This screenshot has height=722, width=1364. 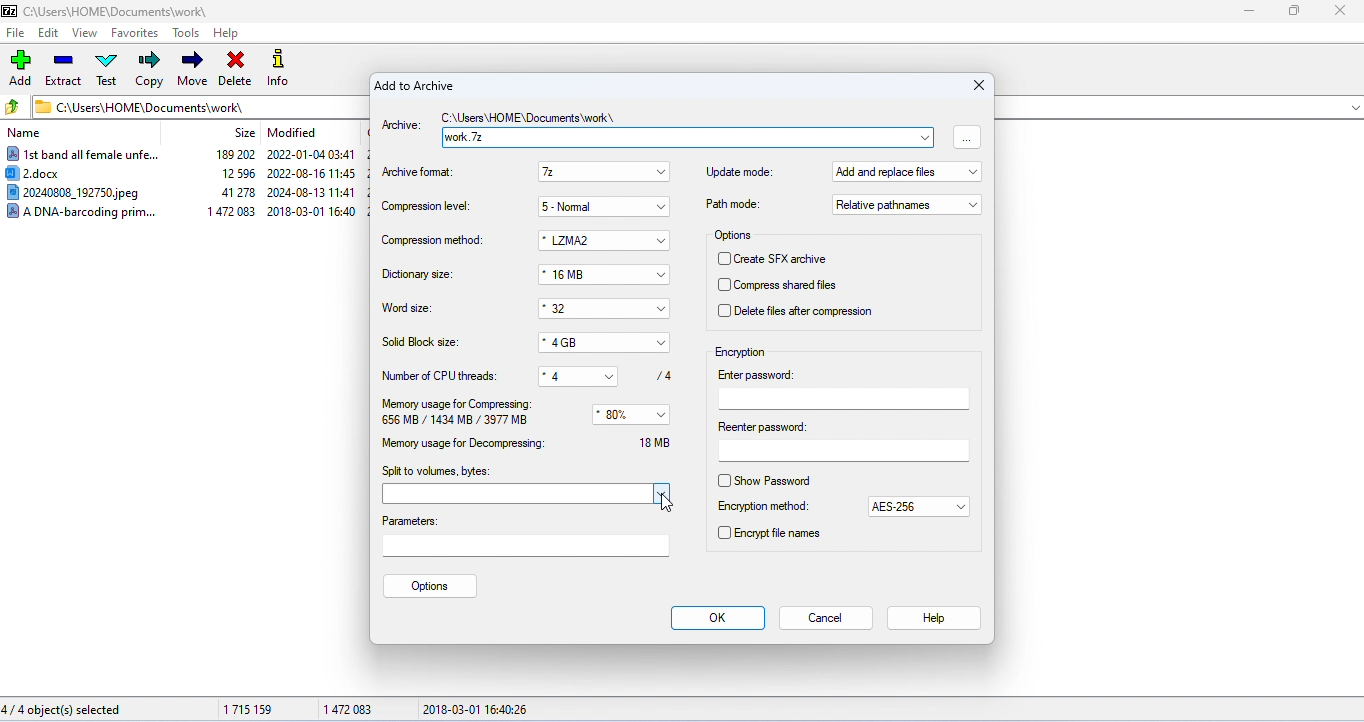 What do you see at coordinates (192, 69) in the screenshot?
I see `move` at bounding box center [192, 69].